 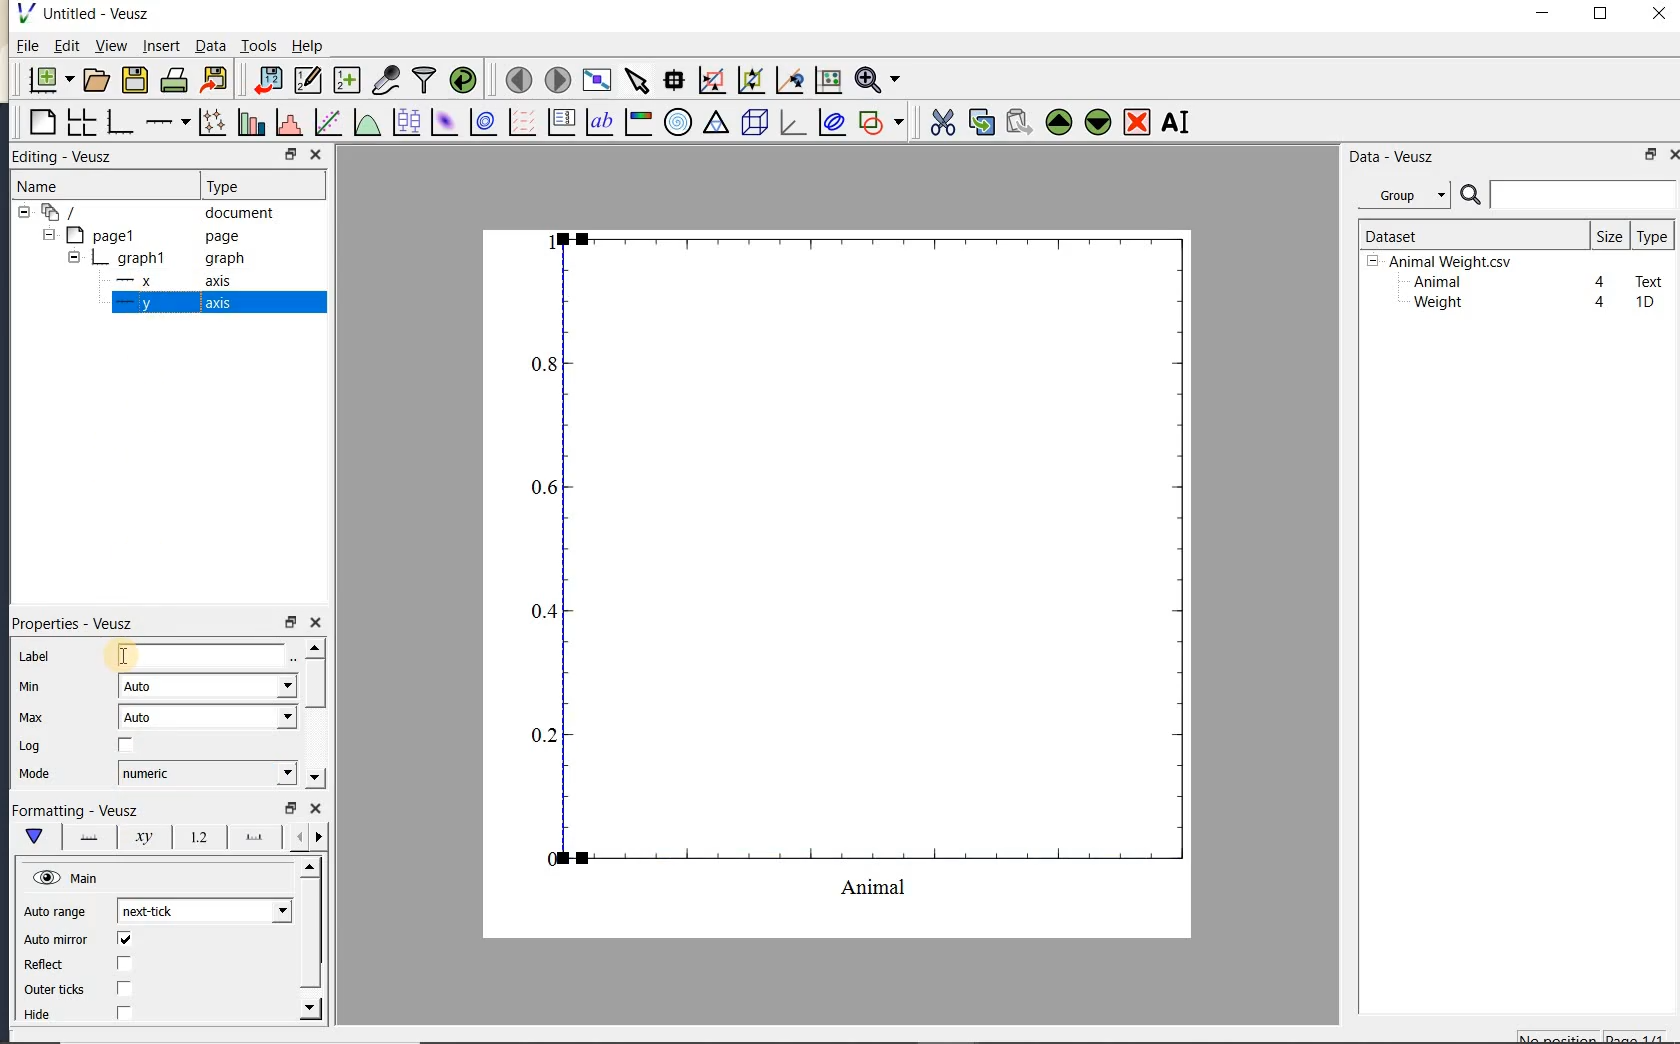 What do you see at coordinates (32, 687) in the screenshot?
I see `Min` at bounding box center [32, 687].